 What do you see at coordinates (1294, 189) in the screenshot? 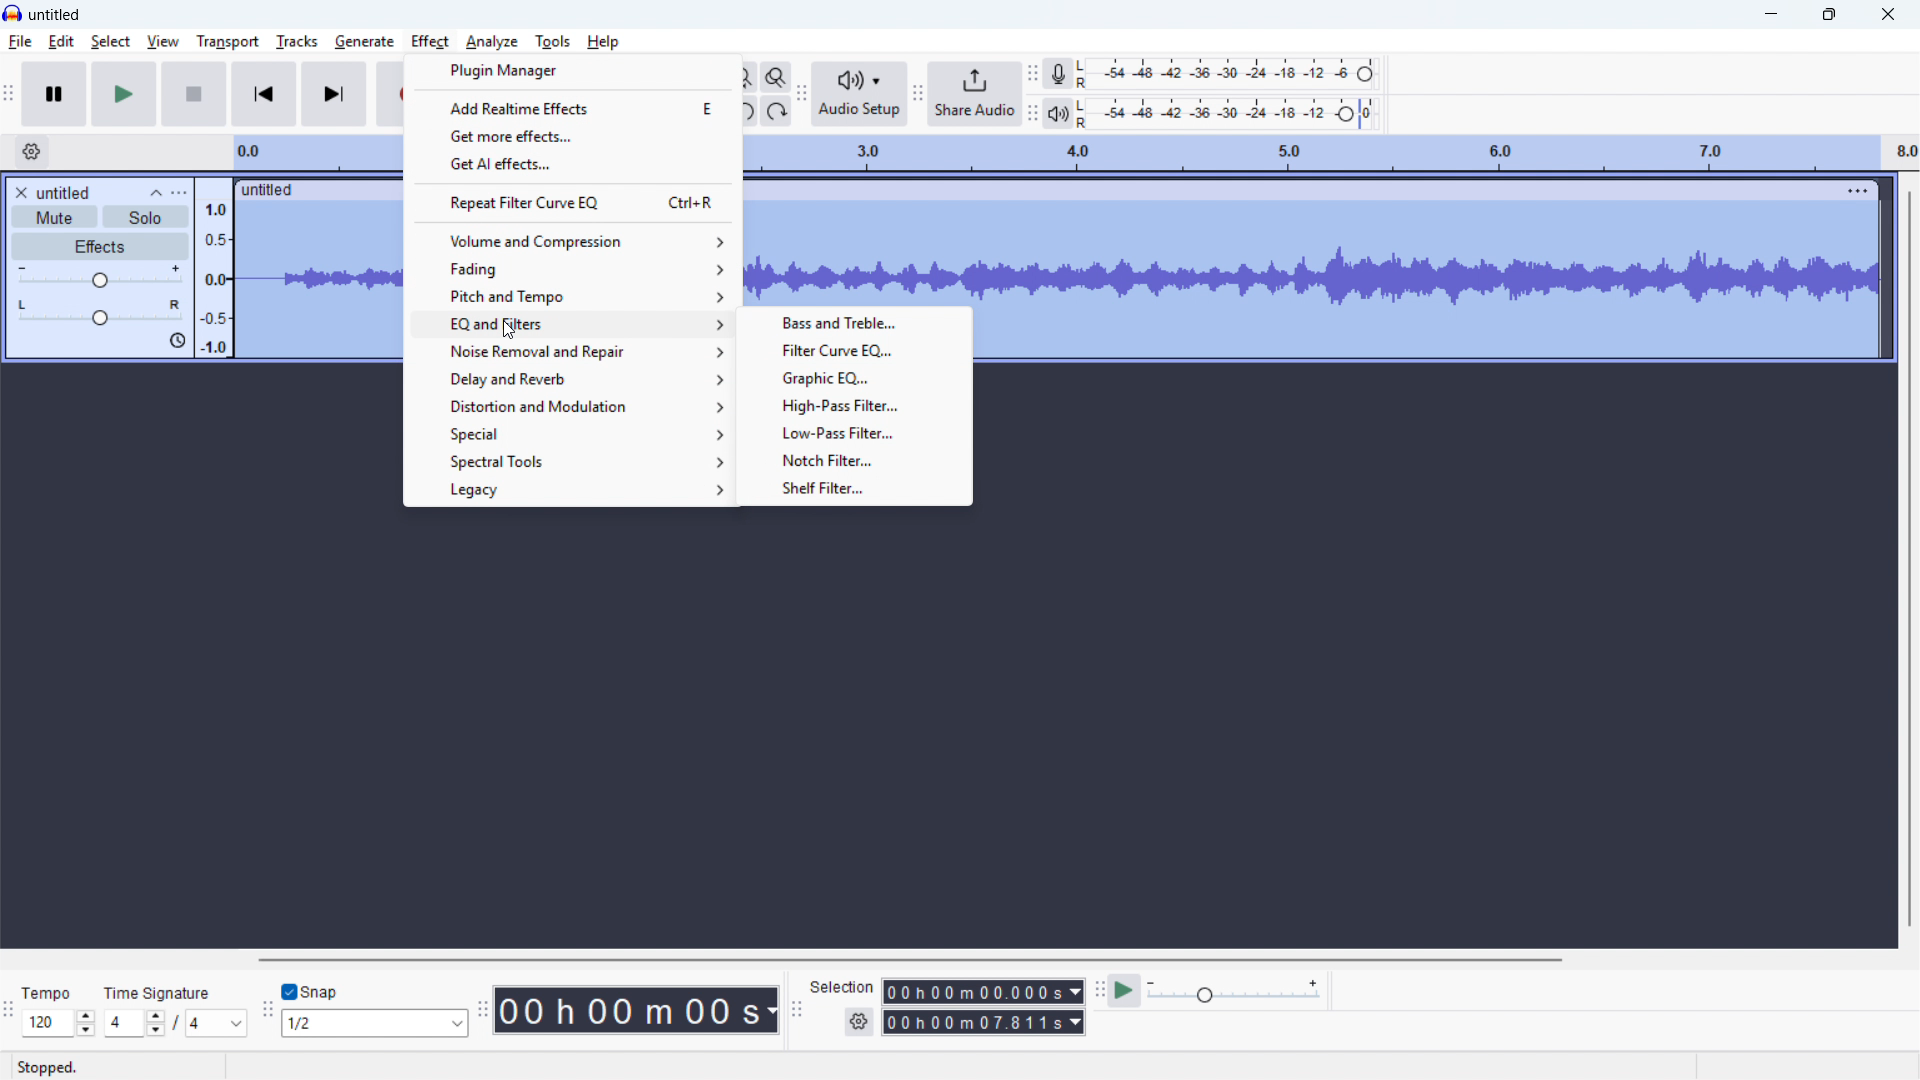
I see `Click to drag ` at bounding box center [1294, 189].